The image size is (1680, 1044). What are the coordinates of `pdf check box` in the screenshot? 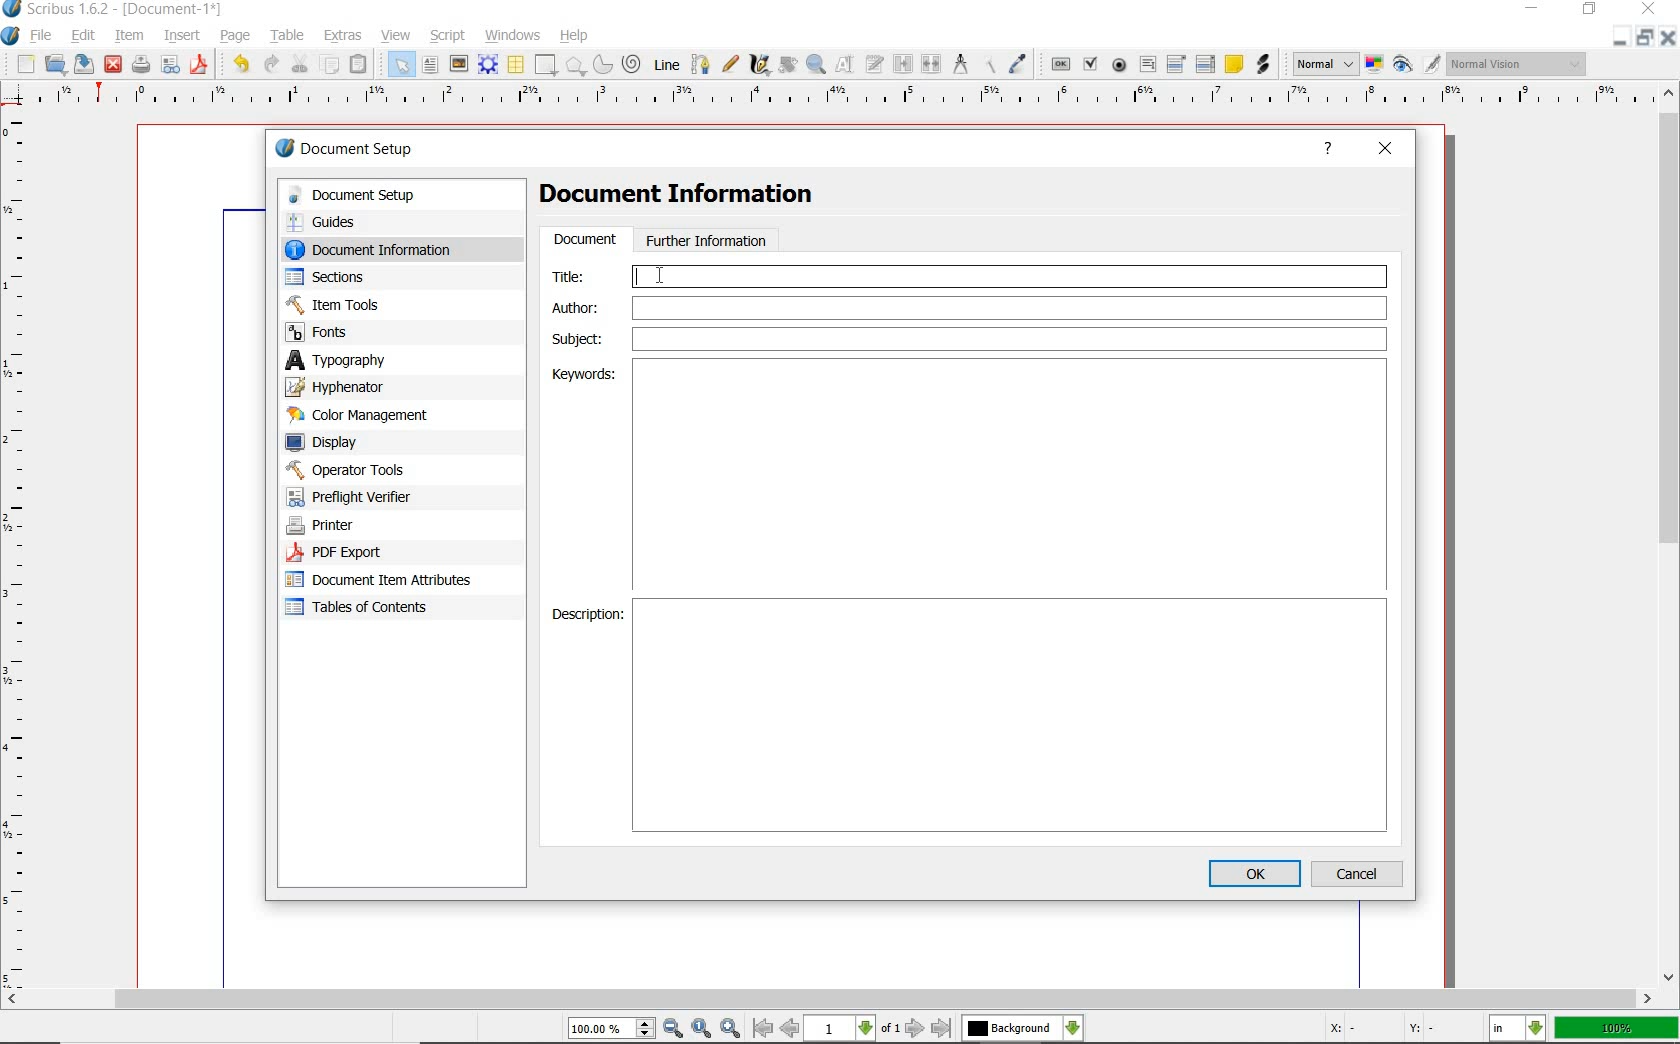 It's located at (1092, 63).